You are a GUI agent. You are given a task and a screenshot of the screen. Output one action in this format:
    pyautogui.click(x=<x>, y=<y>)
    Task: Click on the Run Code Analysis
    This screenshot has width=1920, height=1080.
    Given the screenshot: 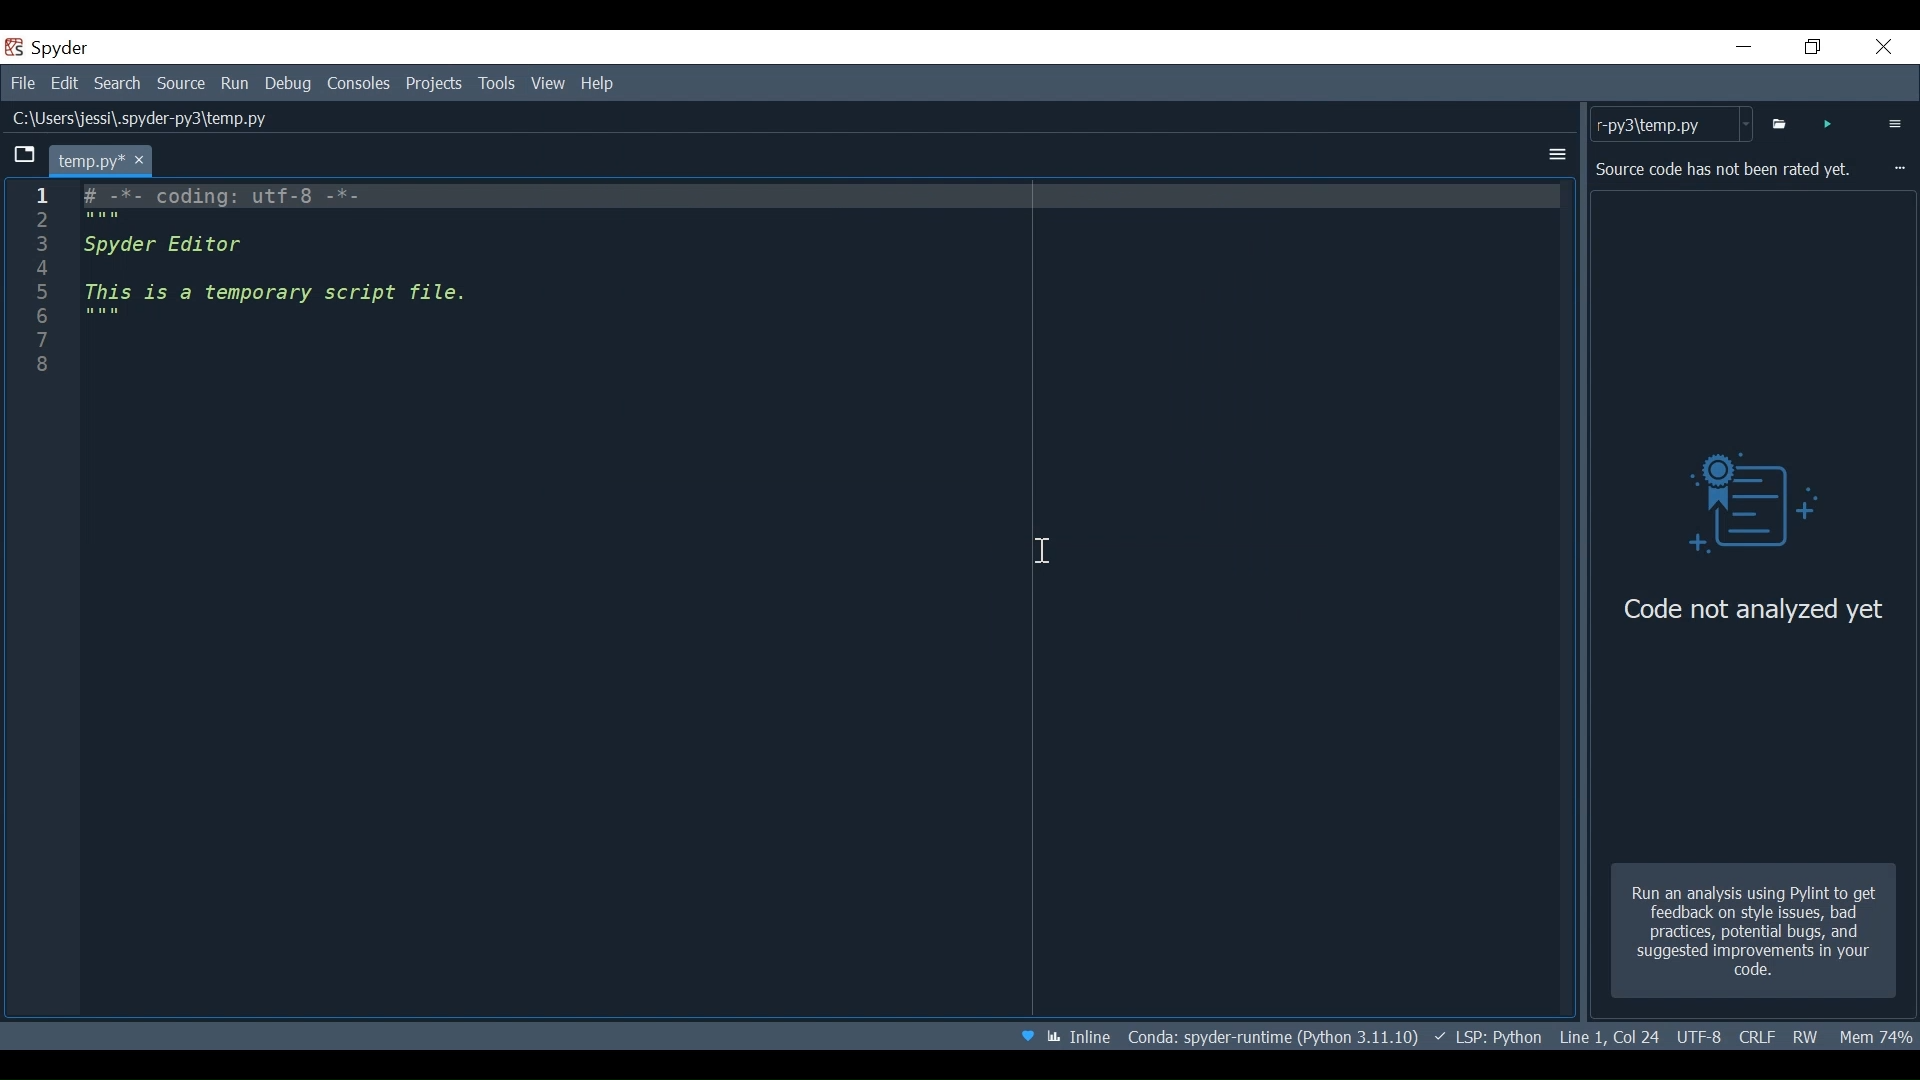 What is the action you would take?
    pyautogui.click(x=1829, y=125)
    